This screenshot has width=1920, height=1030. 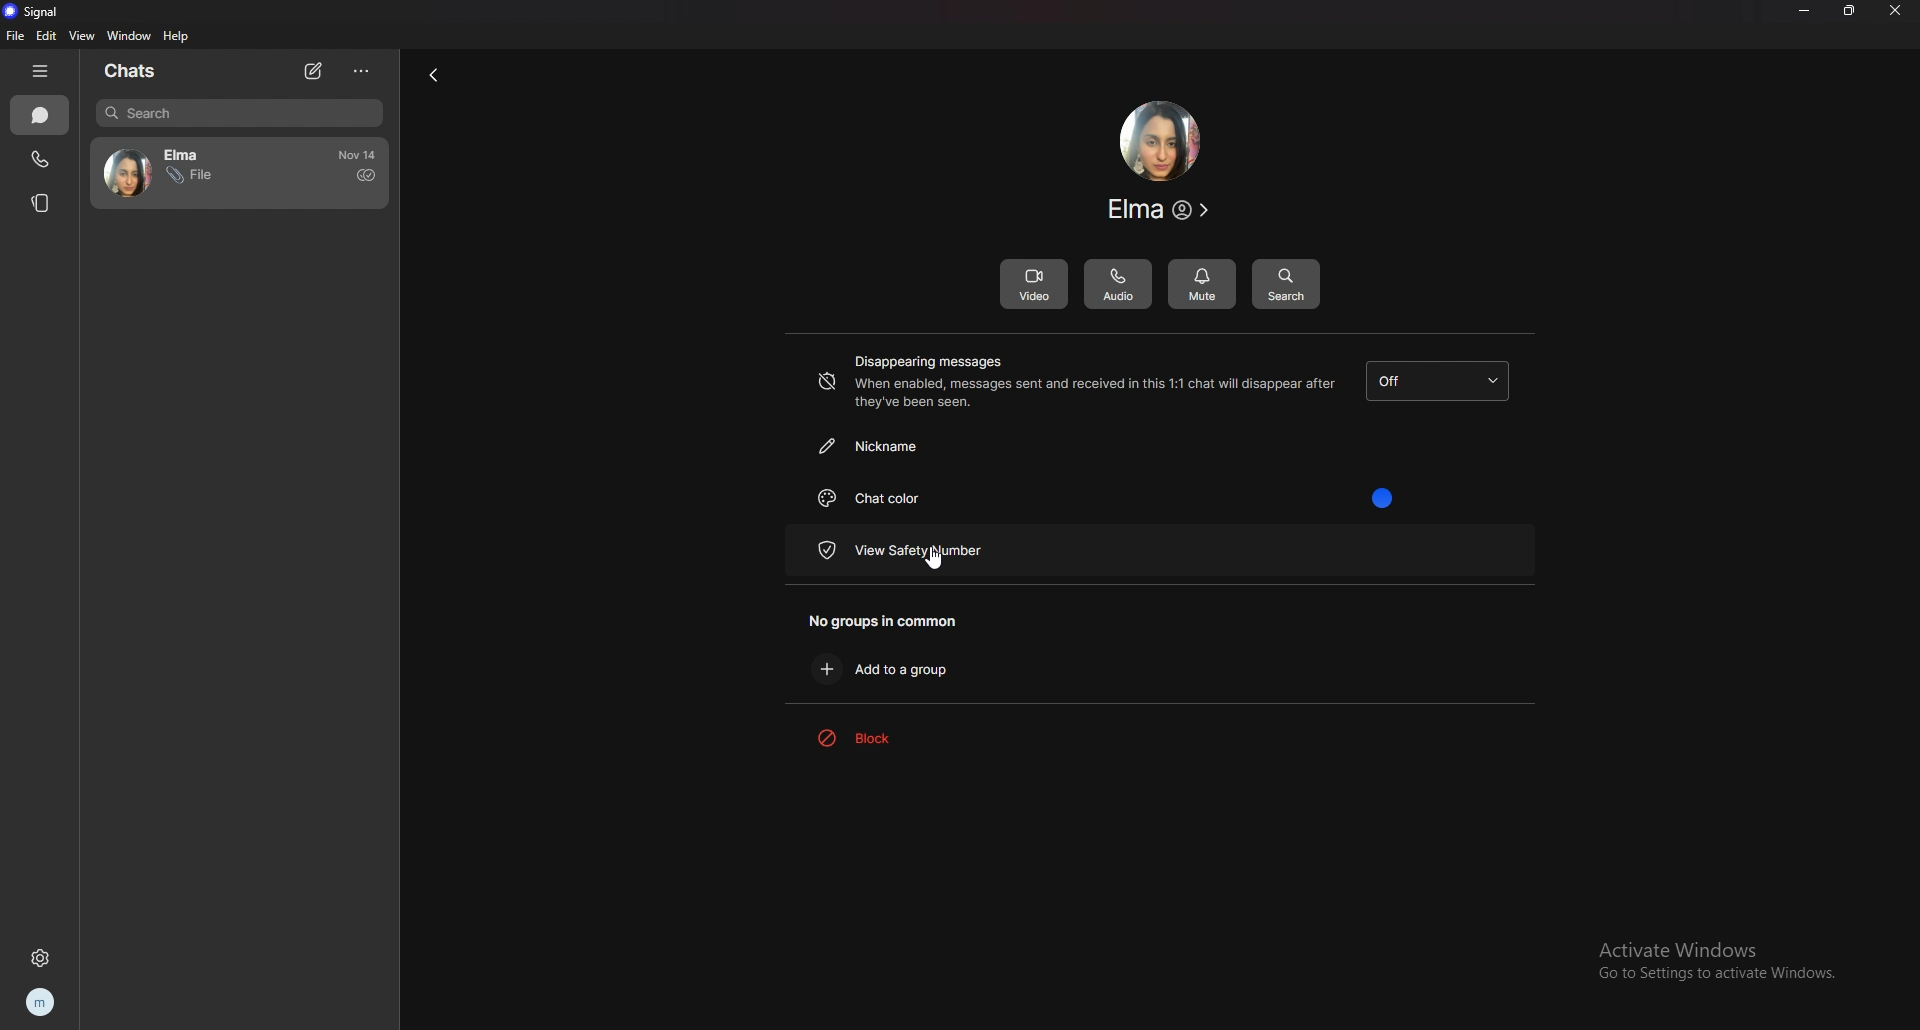 I want to click on mute, so click(x=1203, y=285).